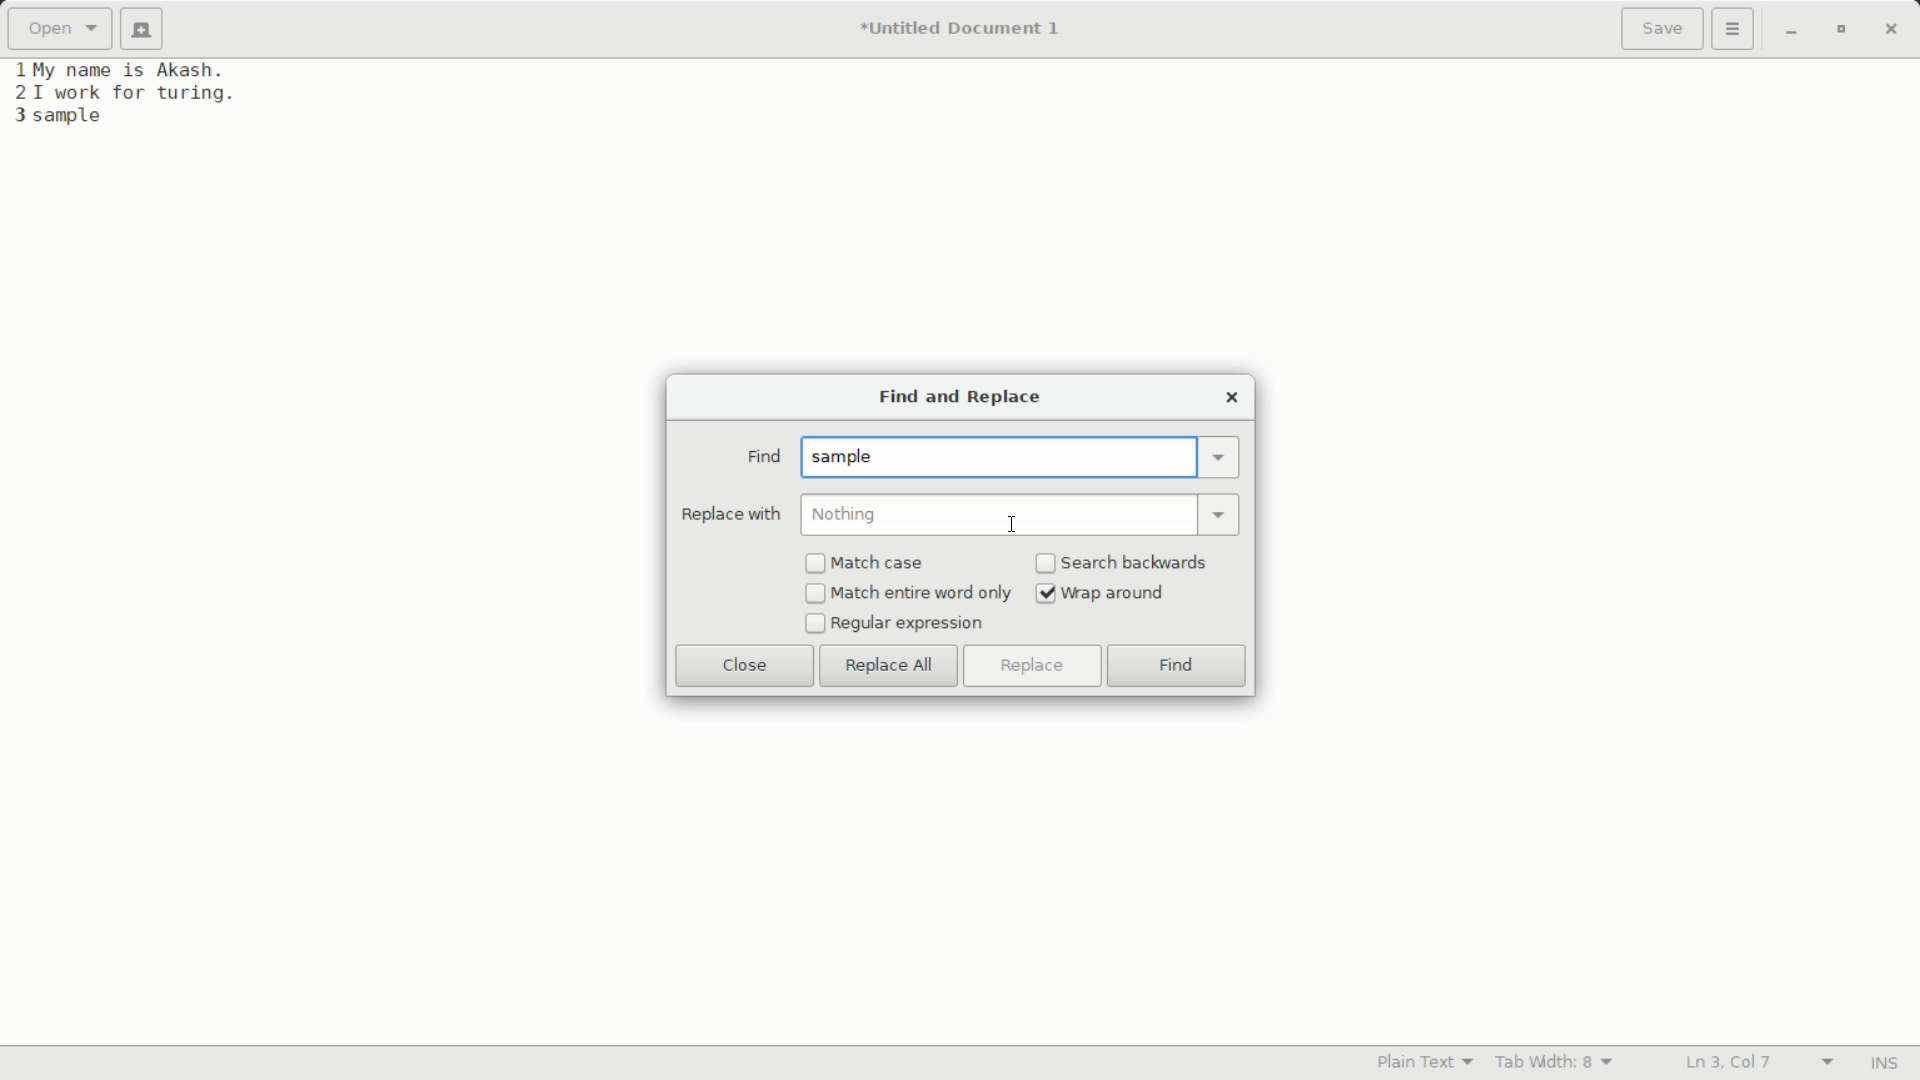 Image resolution: width=1920 pixels, height=1080 pixels. Describe the element at coordinates (1220, 457) in the screenshot. I see `dropdown` at that location.